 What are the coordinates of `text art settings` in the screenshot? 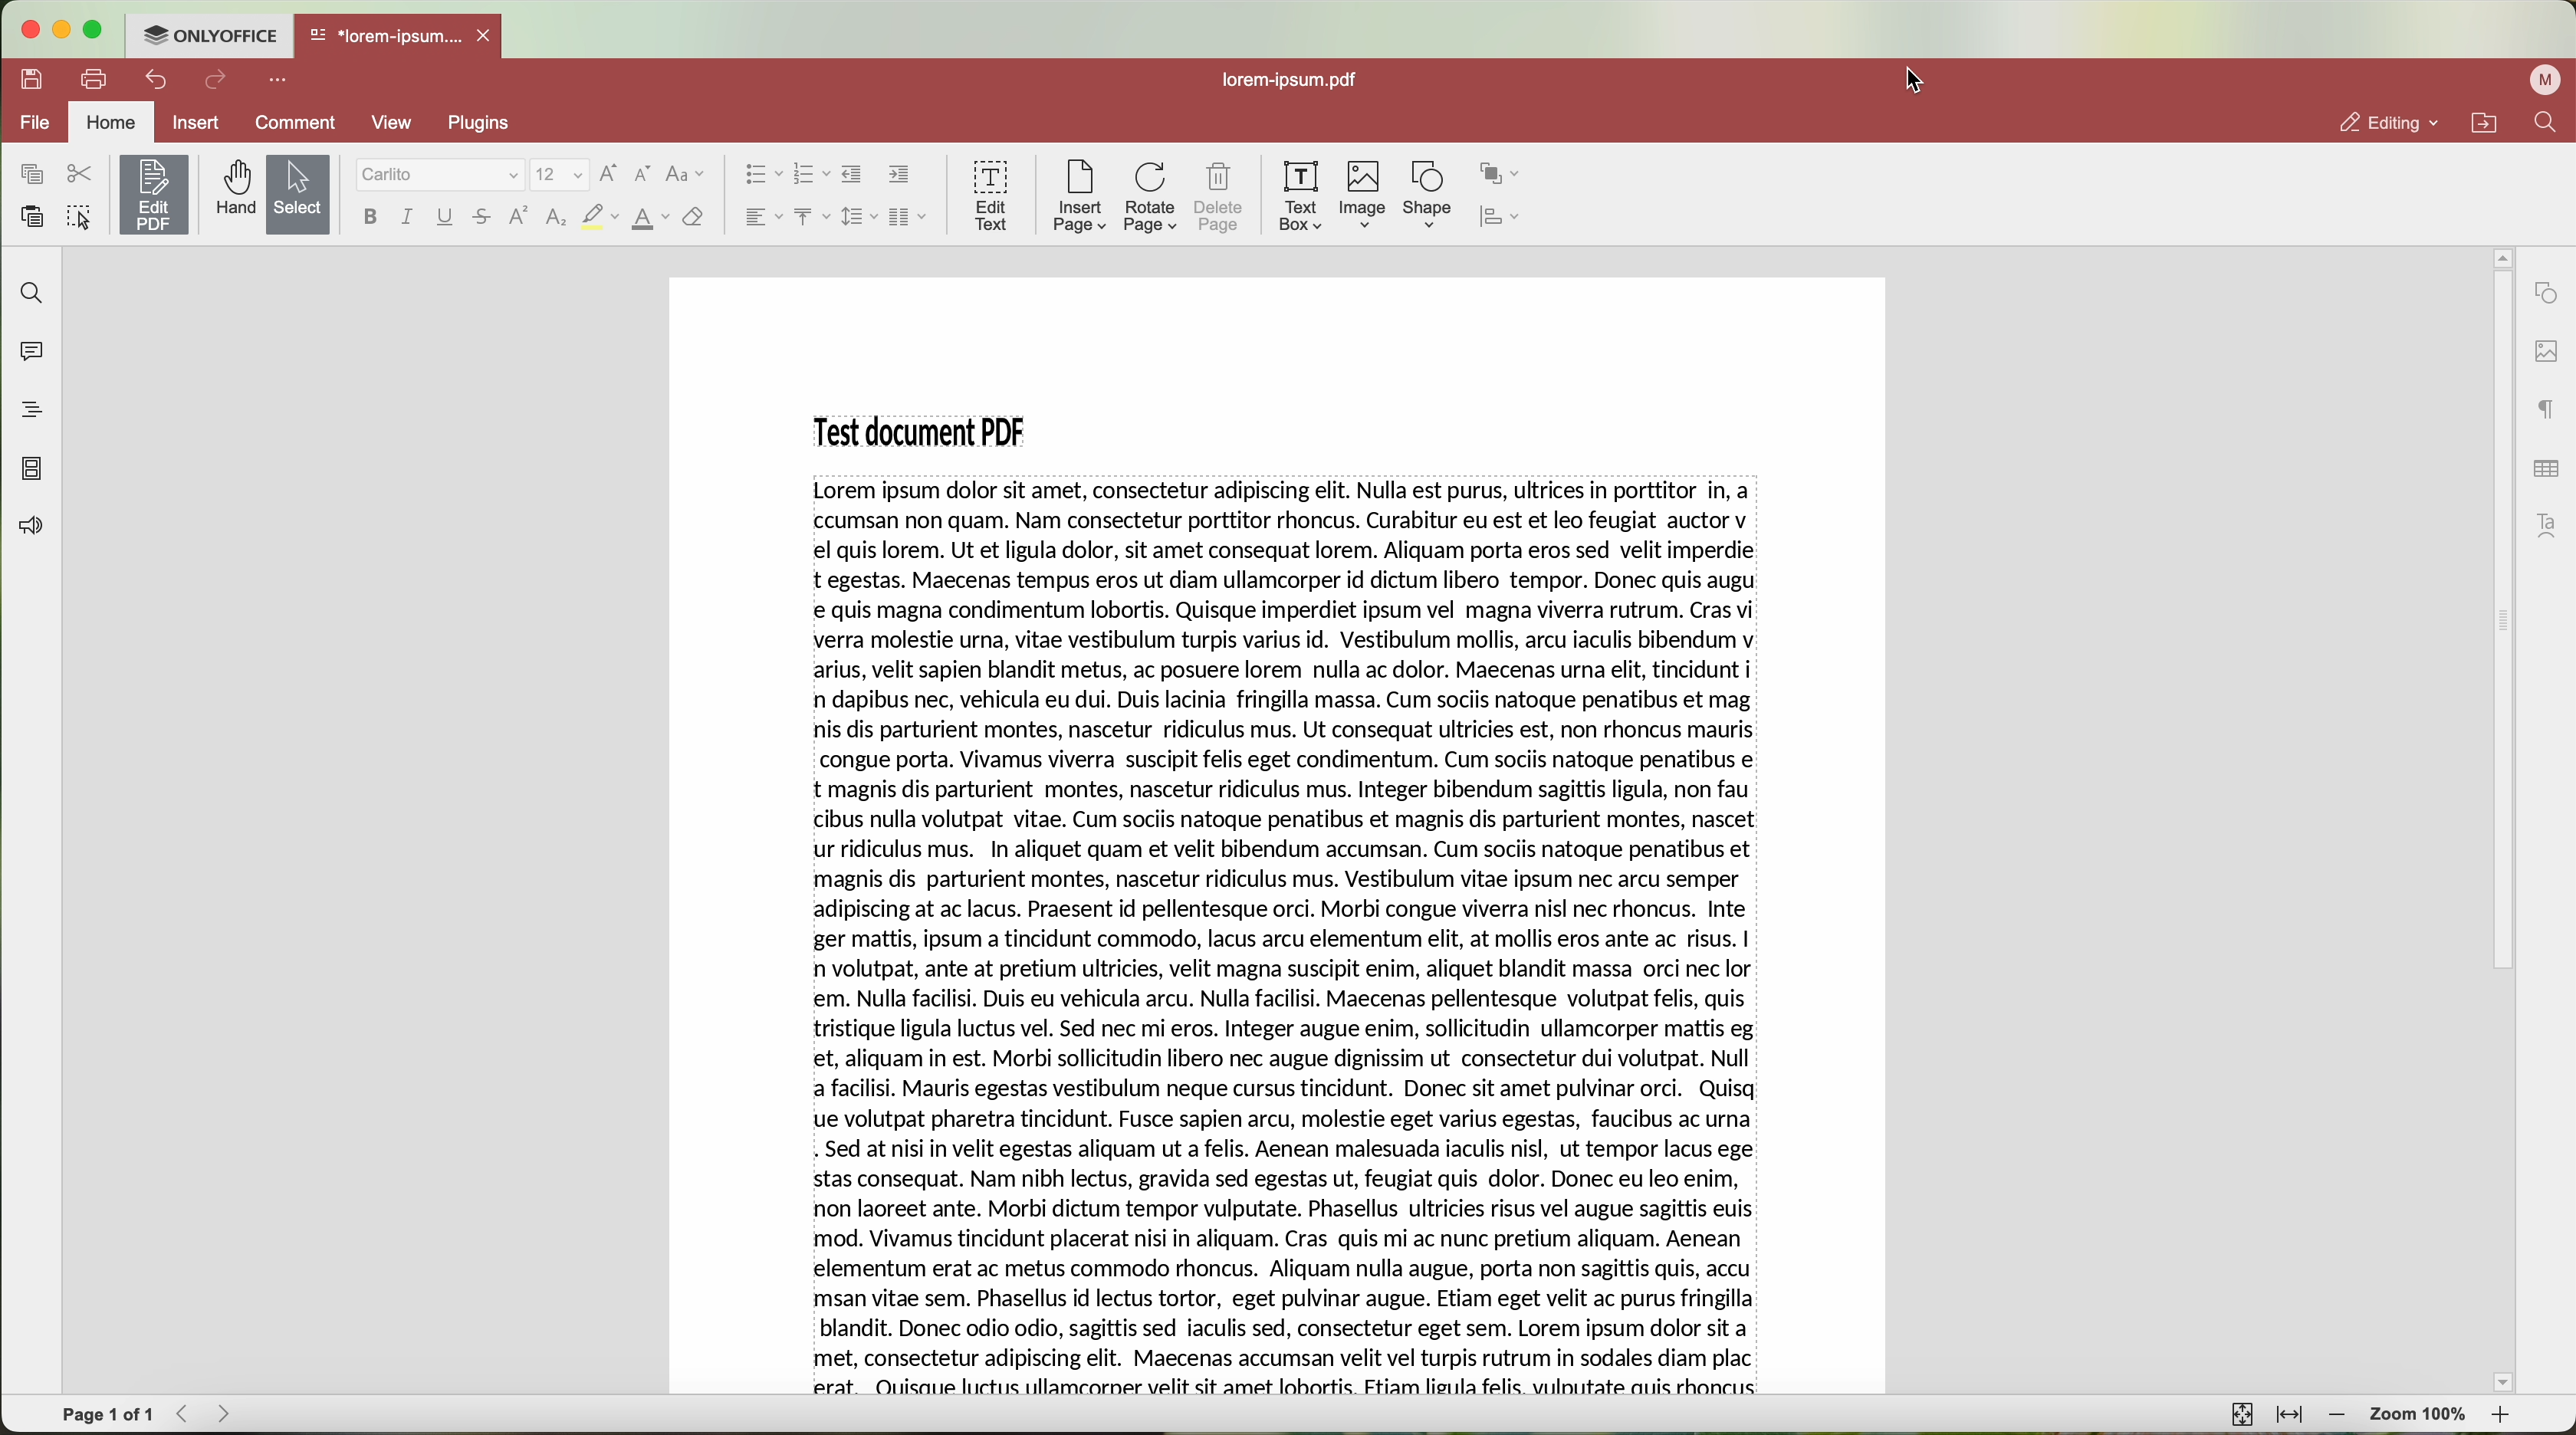 It's located at (2549, 532).